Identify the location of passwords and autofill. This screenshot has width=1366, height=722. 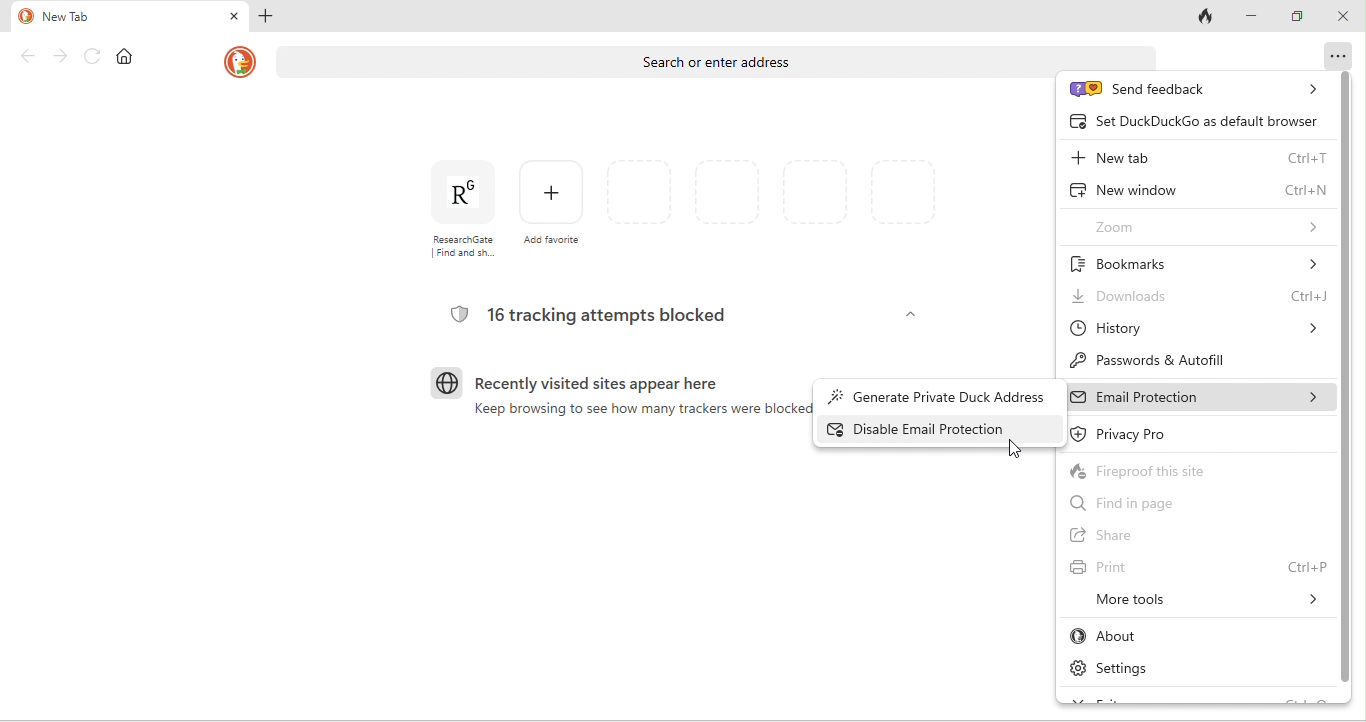
(1182, 358).